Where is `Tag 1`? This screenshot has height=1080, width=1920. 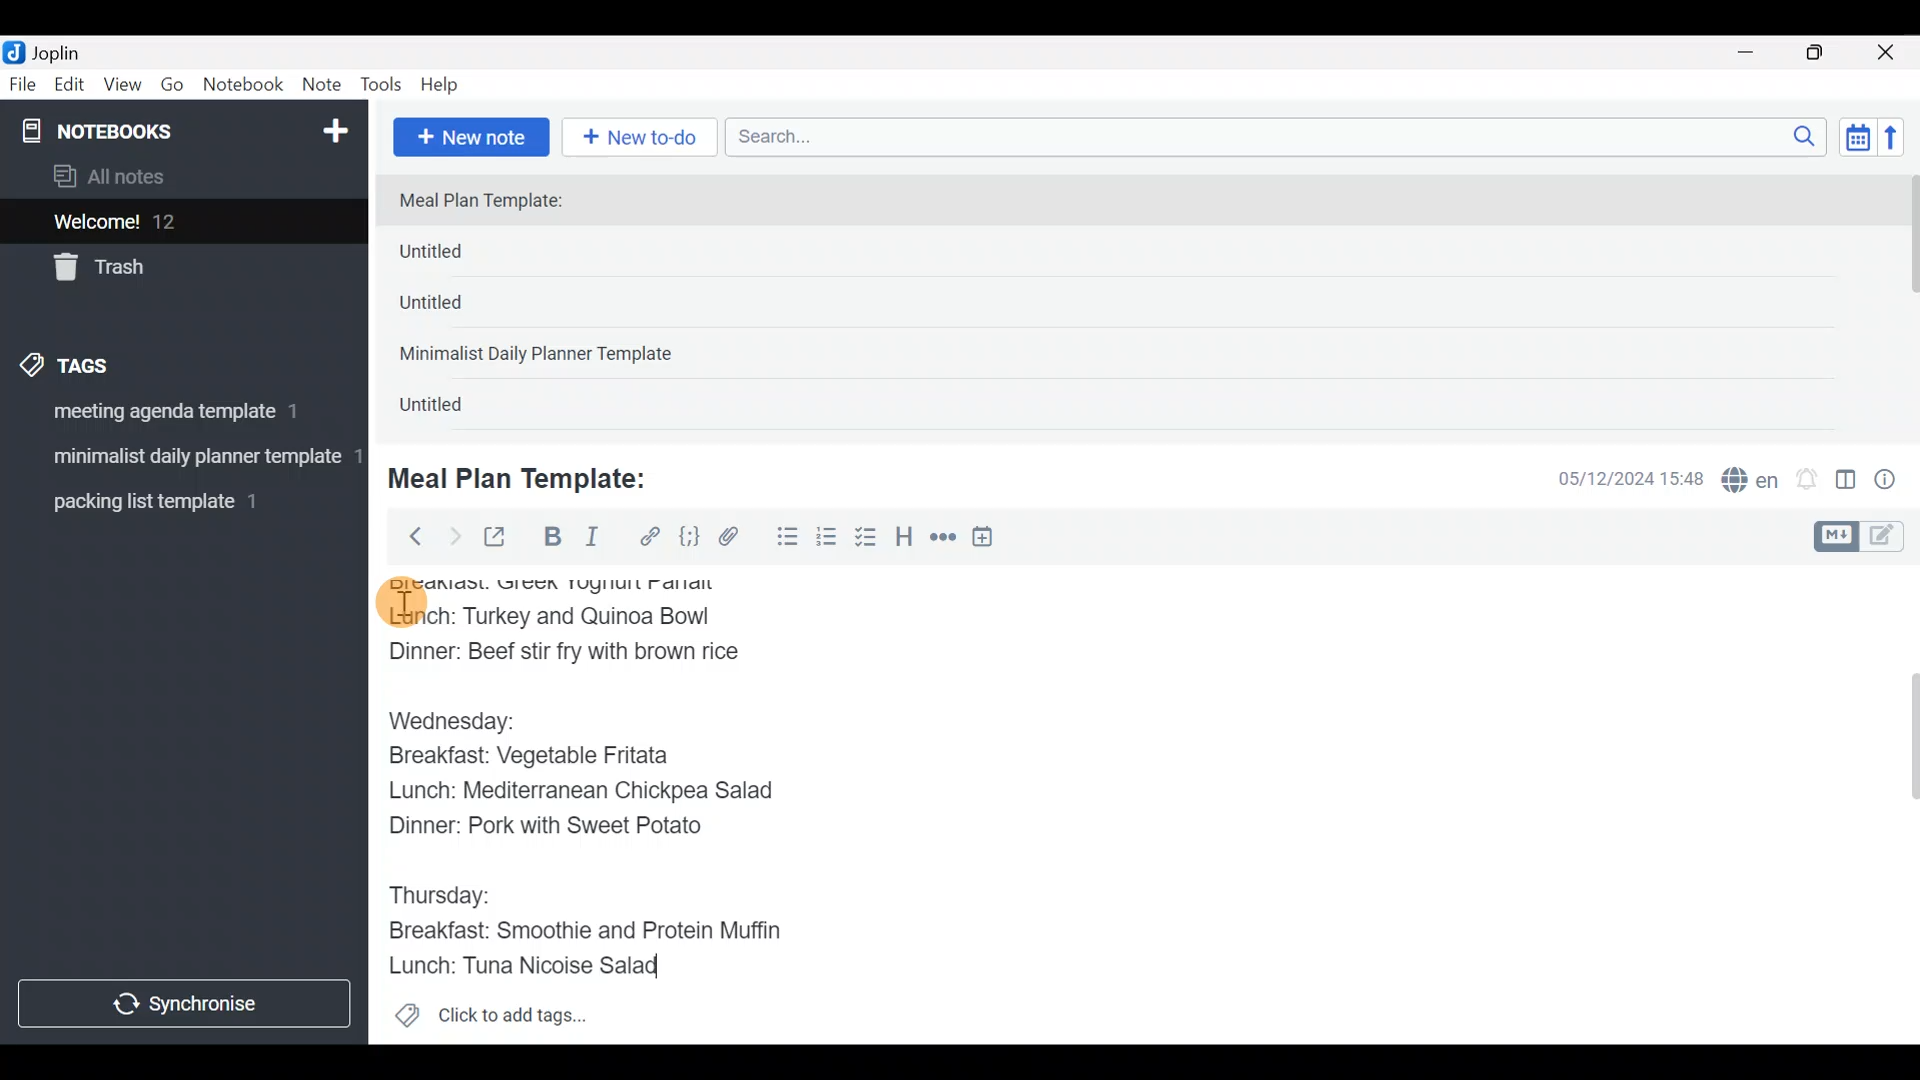 Tag 1 is located at coordinates (178, 417).